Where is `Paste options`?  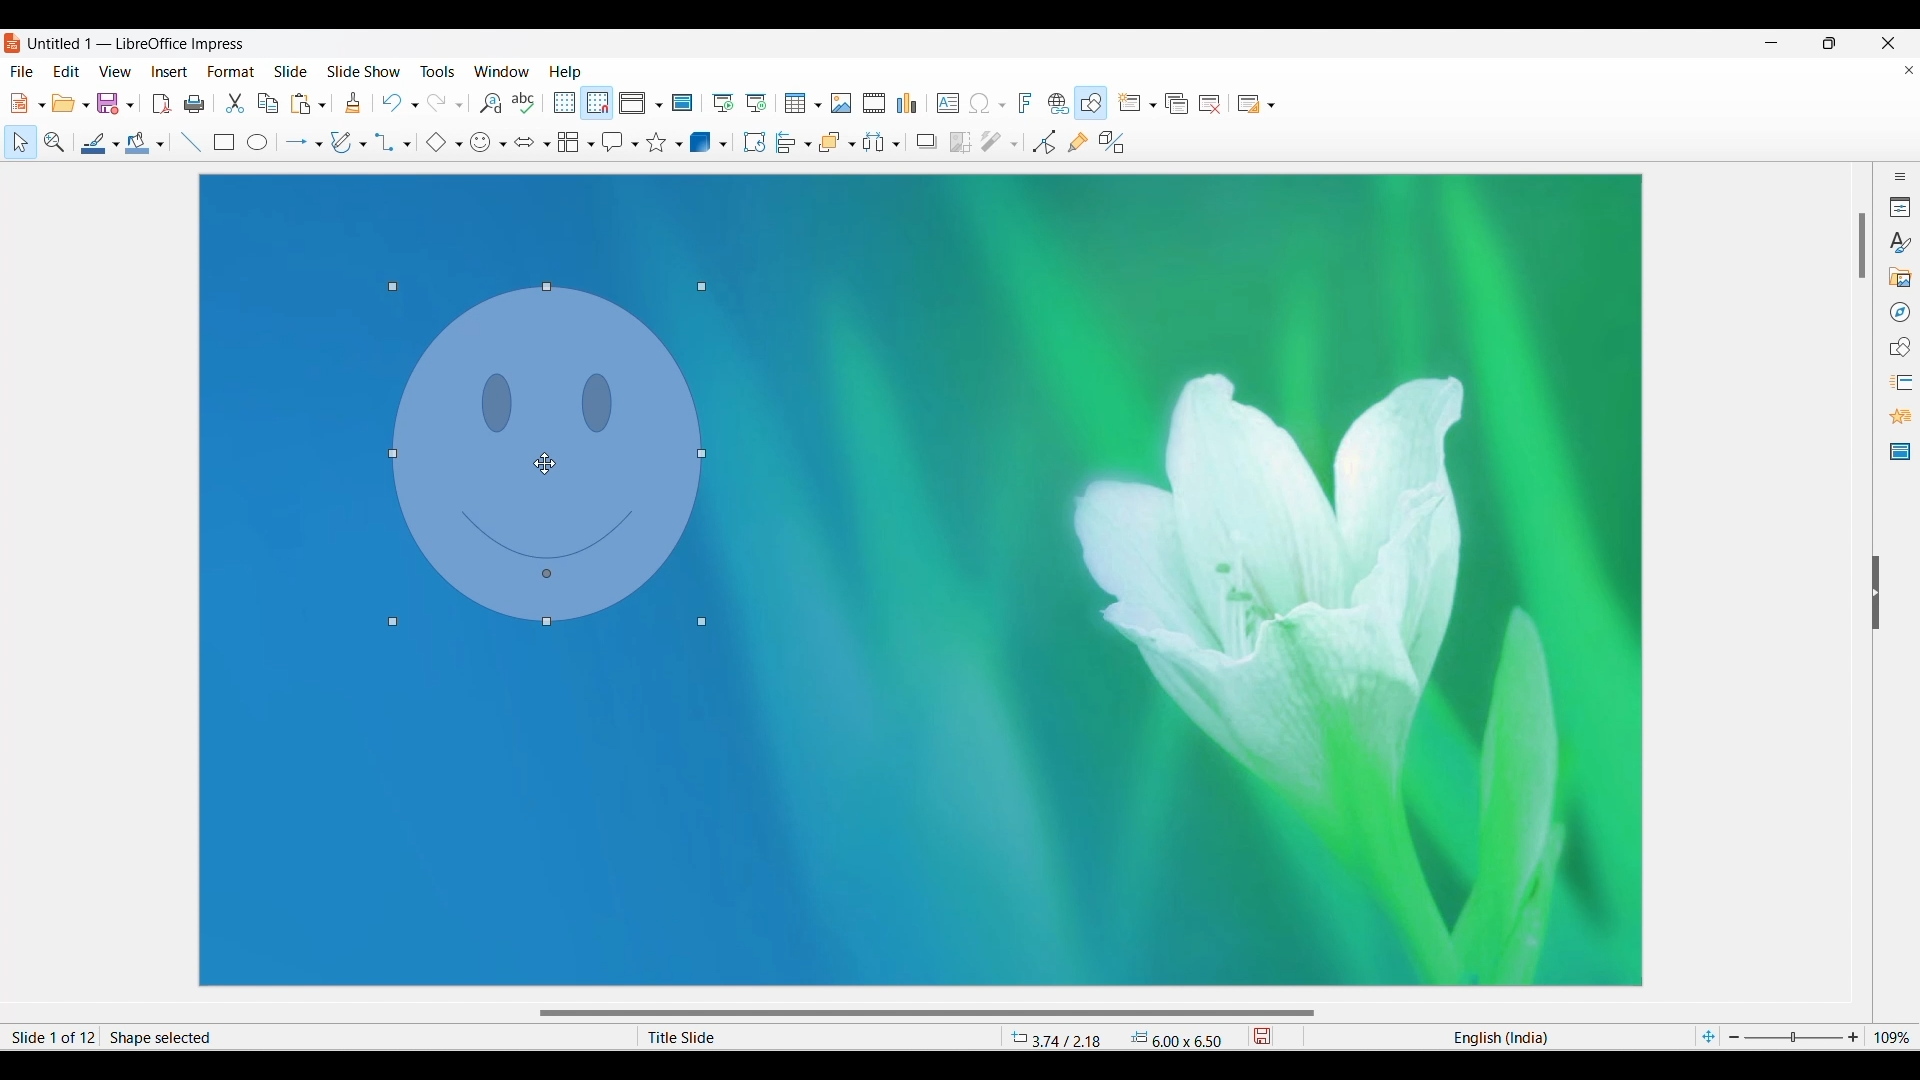
Paste options is located at coordinates (322, 106).